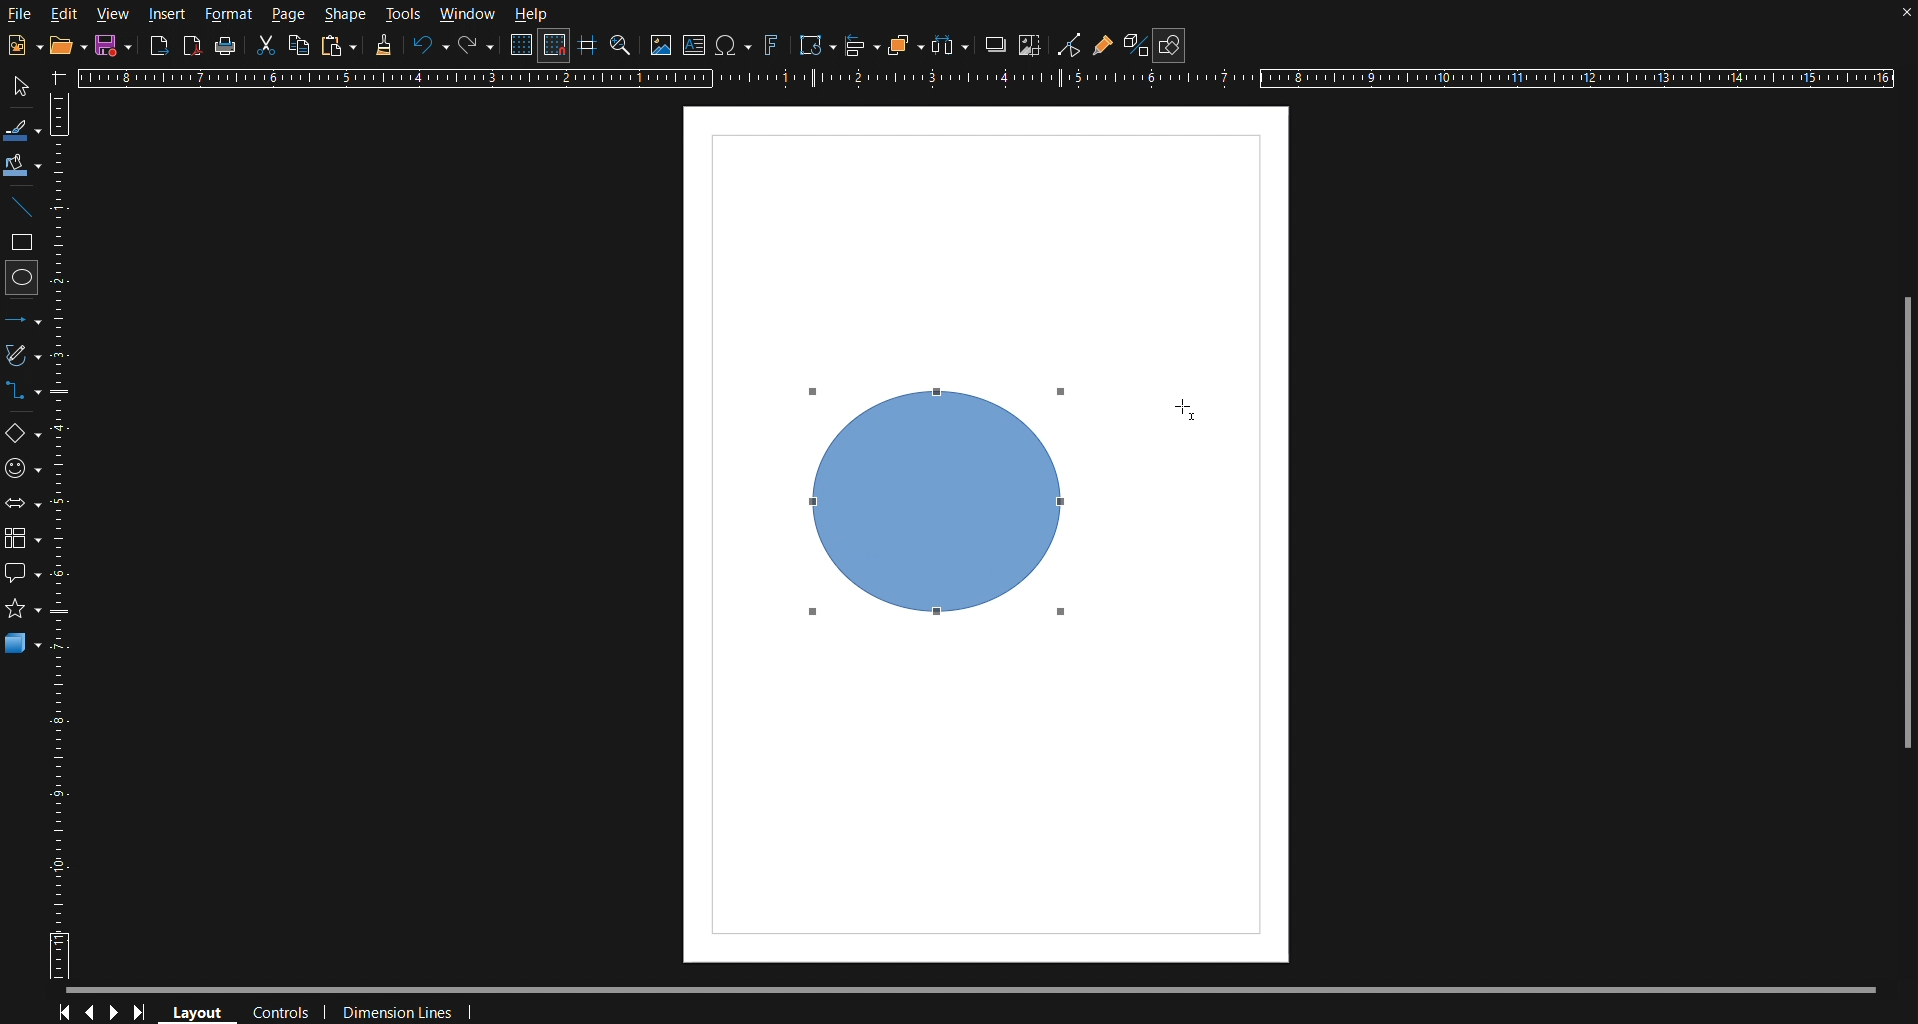 The width and height of the screenshot is (1918, 1024). Describe the element at coordinates (19, 42) in the screenshot. I see `New` at that location.